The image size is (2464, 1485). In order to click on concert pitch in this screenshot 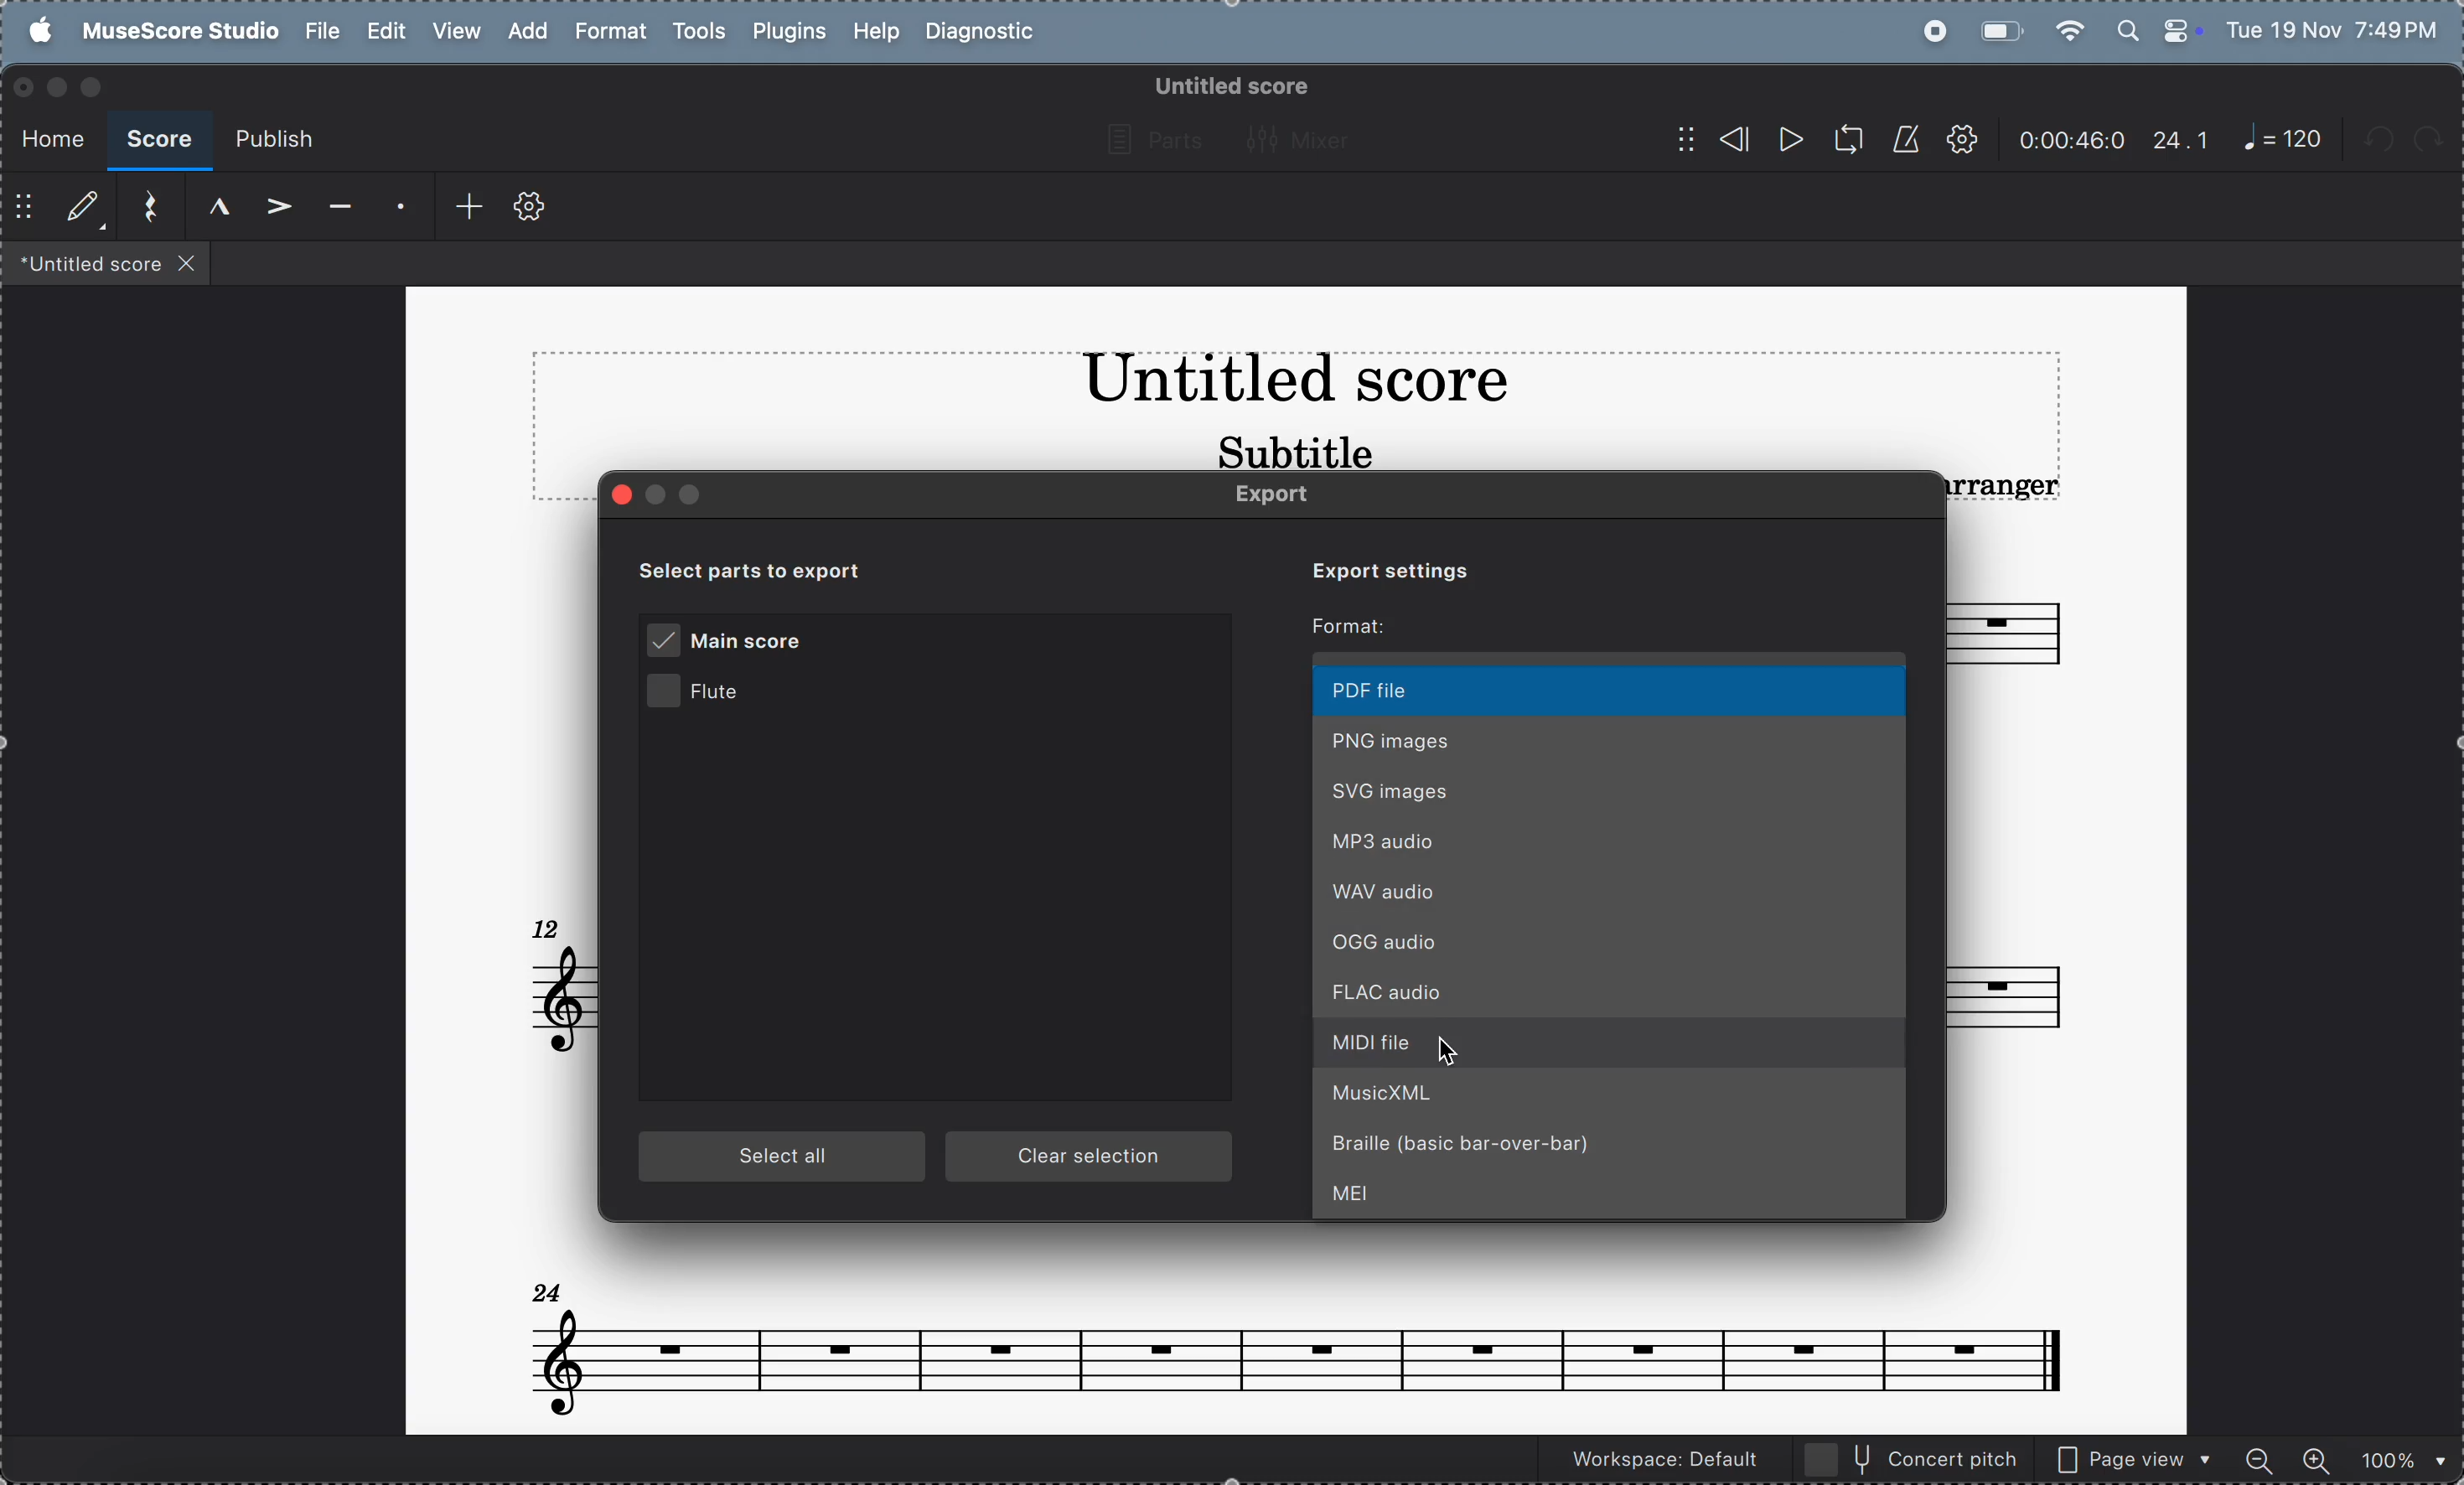, I will do `click(1913, 1458)`.